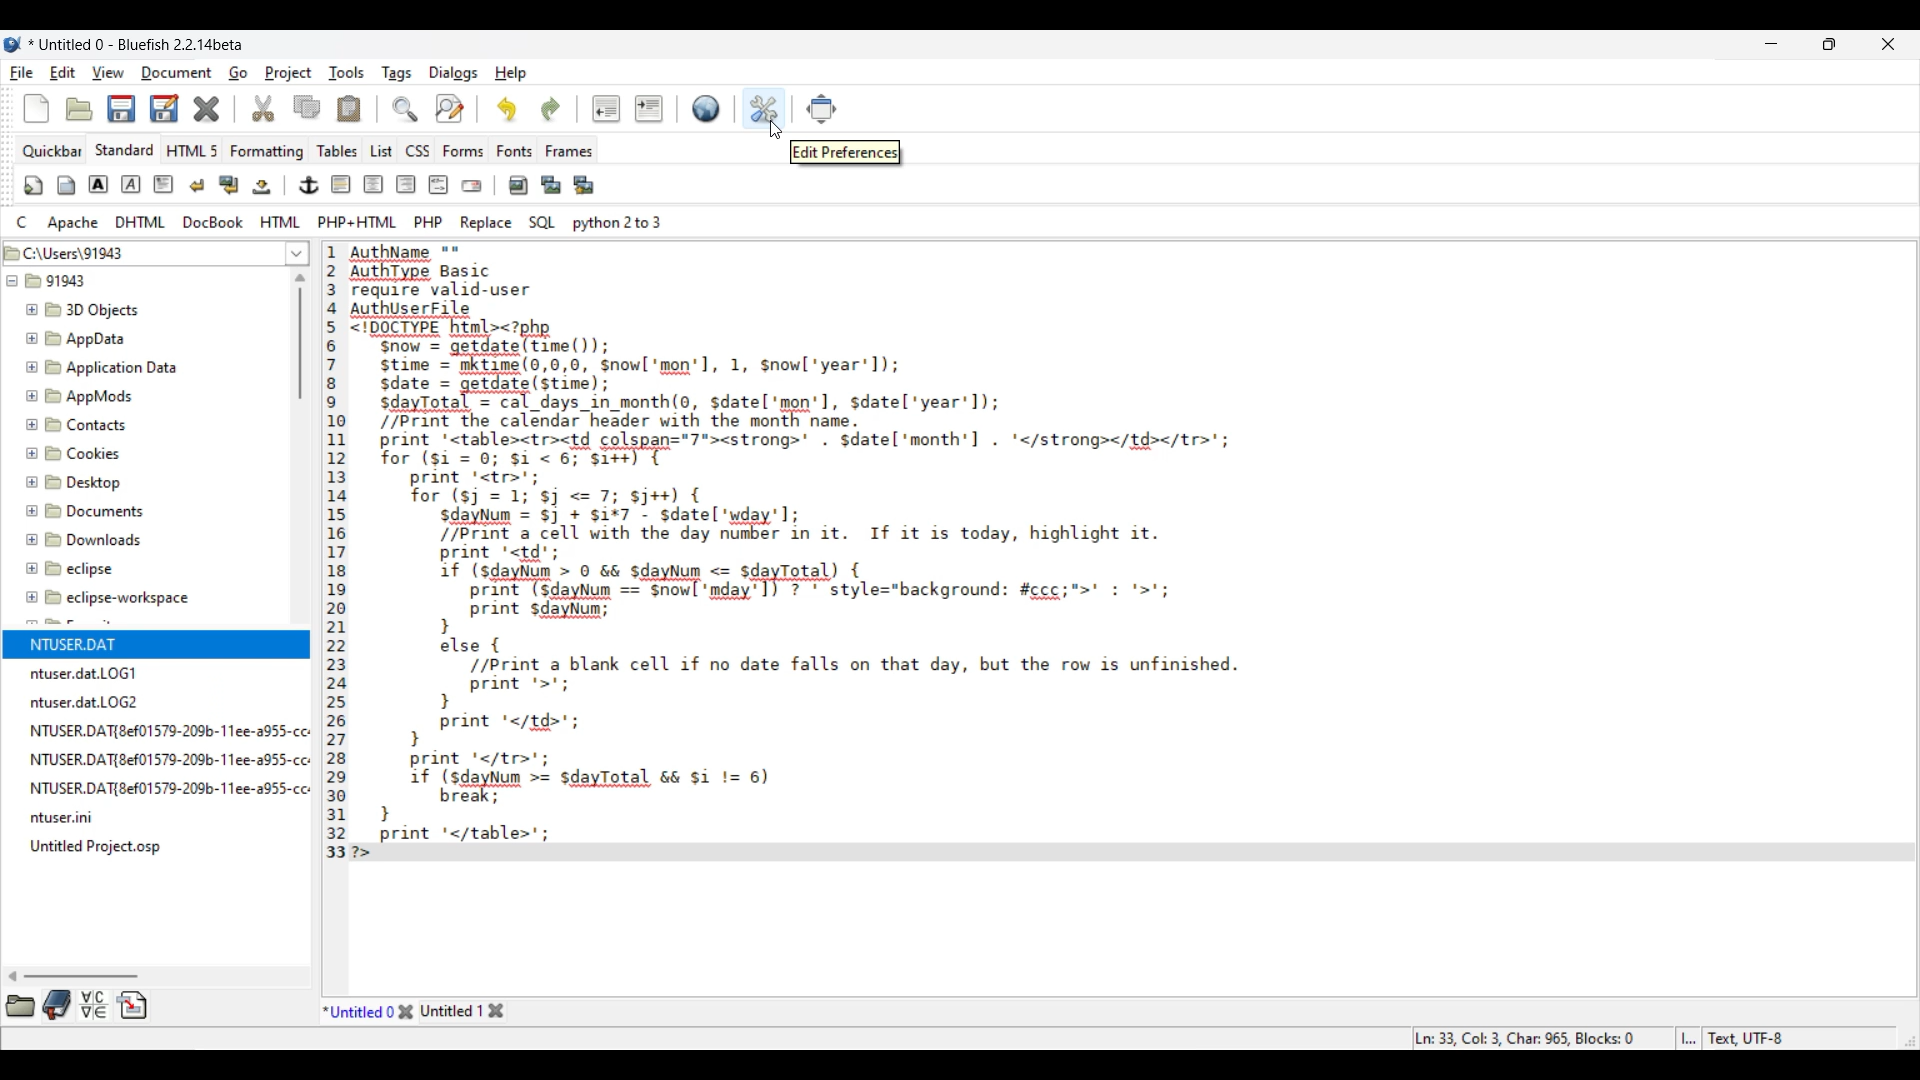  What do you see at coordinates (91, 700) in the screenshot?
I see `ntuser.dat.LOG2` at bounding box center [91, 700].